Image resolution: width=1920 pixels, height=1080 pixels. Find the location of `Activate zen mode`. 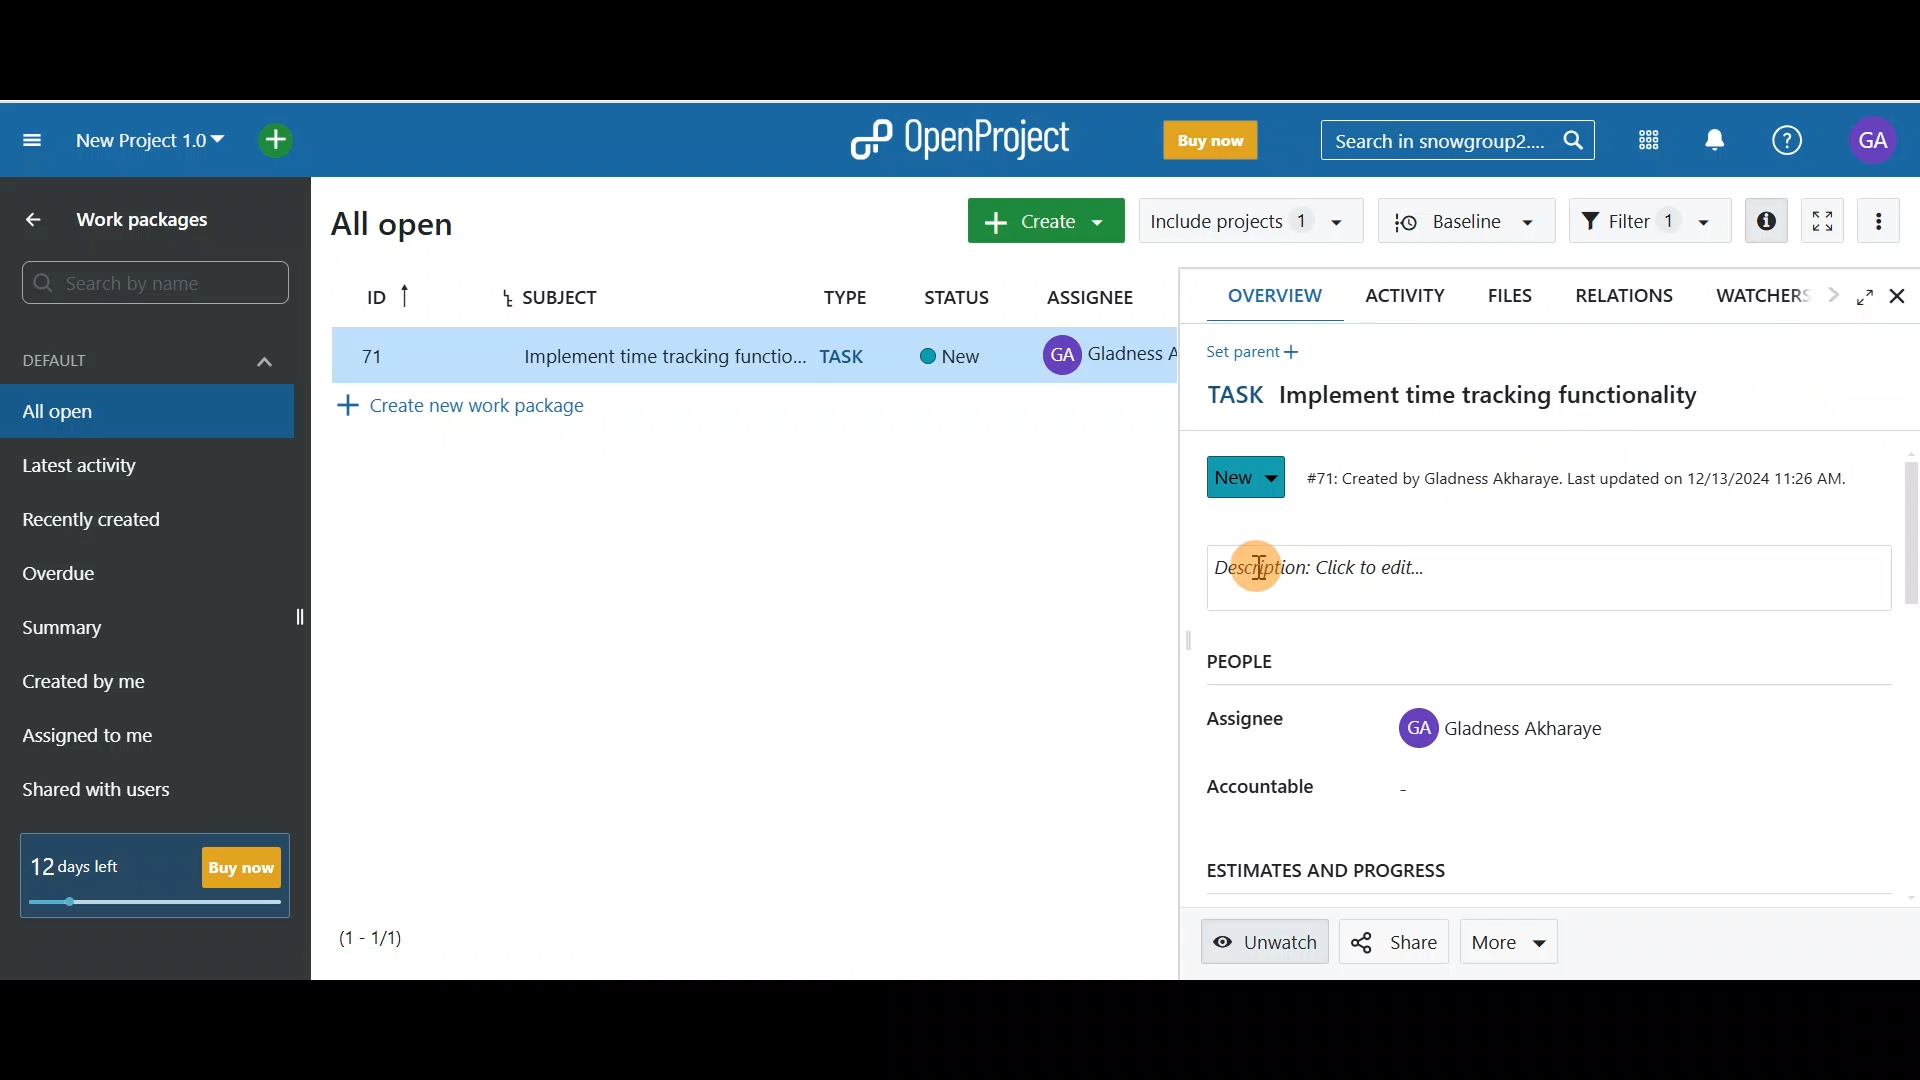

Activate zen mode is located at coordinates (1825, 221).